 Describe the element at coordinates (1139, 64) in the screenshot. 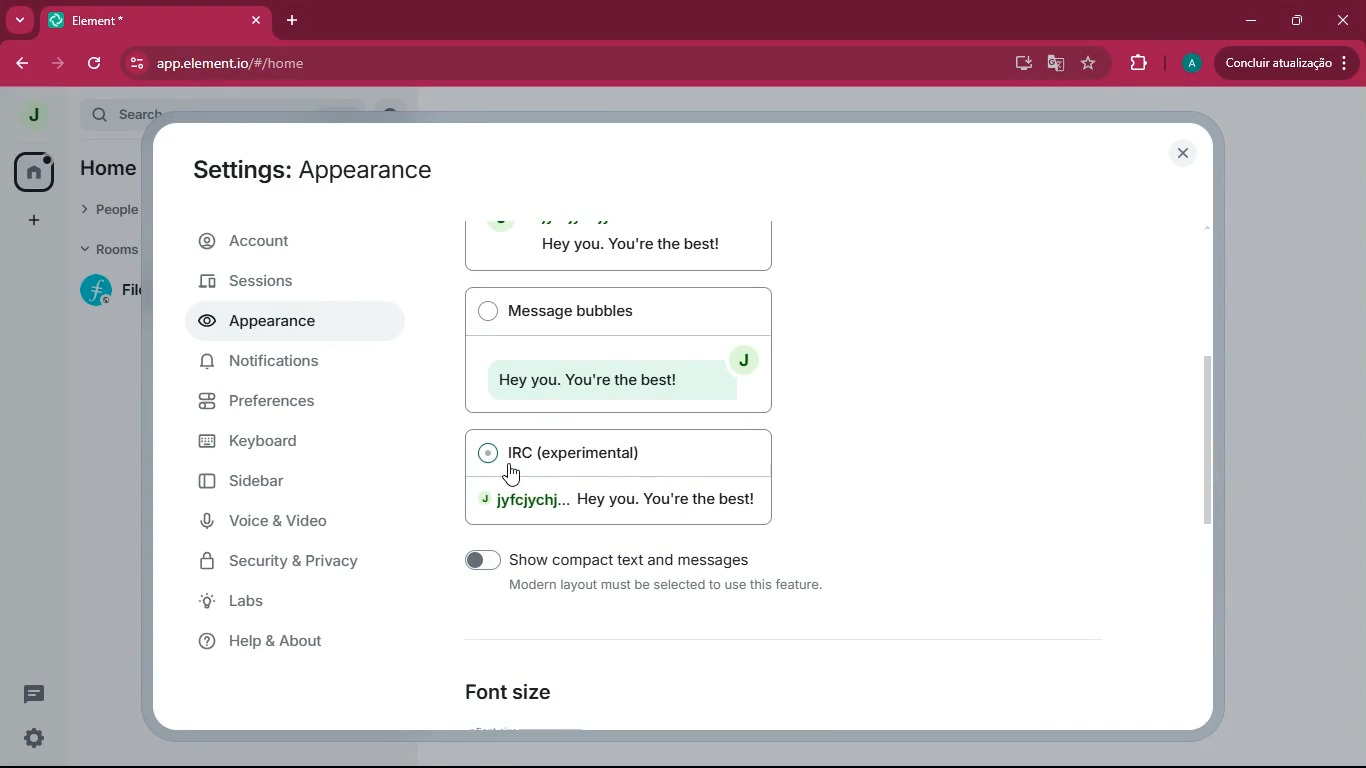

I see `extensions` at that location.